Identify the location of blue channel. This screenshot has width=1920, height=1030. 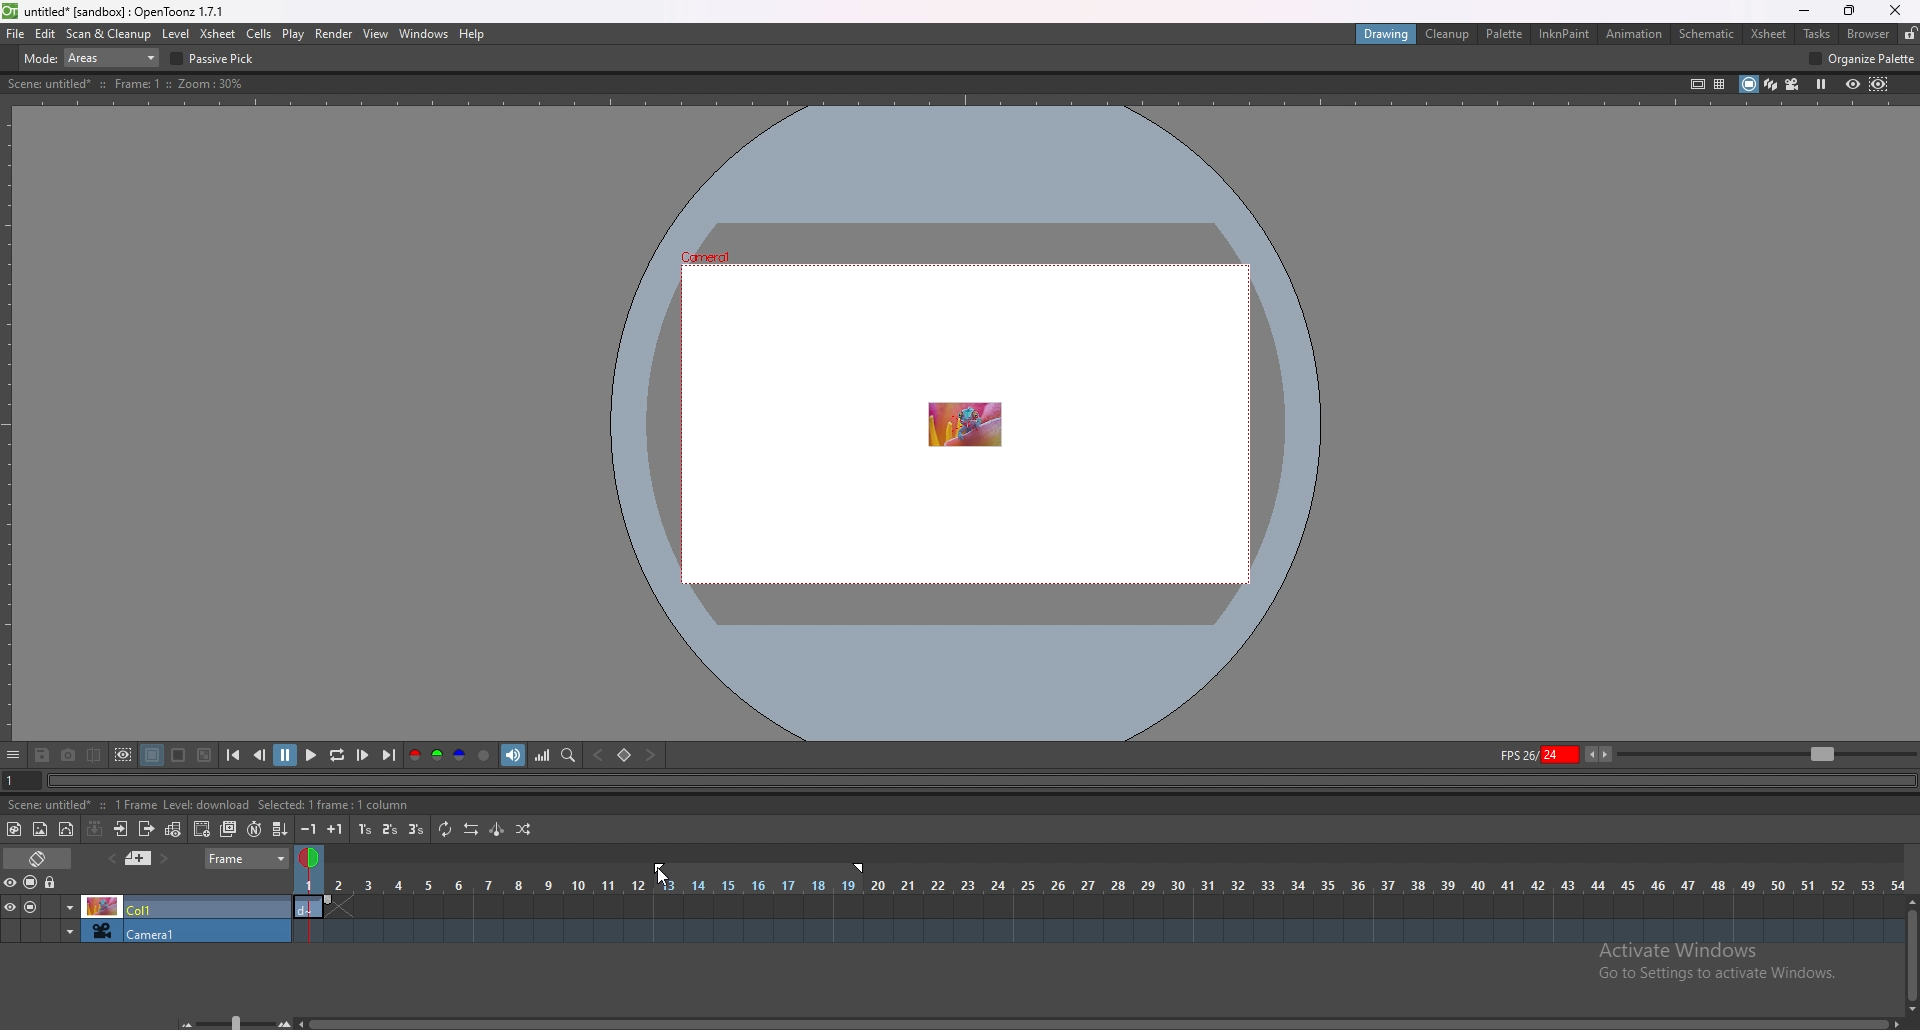
(460, 755).